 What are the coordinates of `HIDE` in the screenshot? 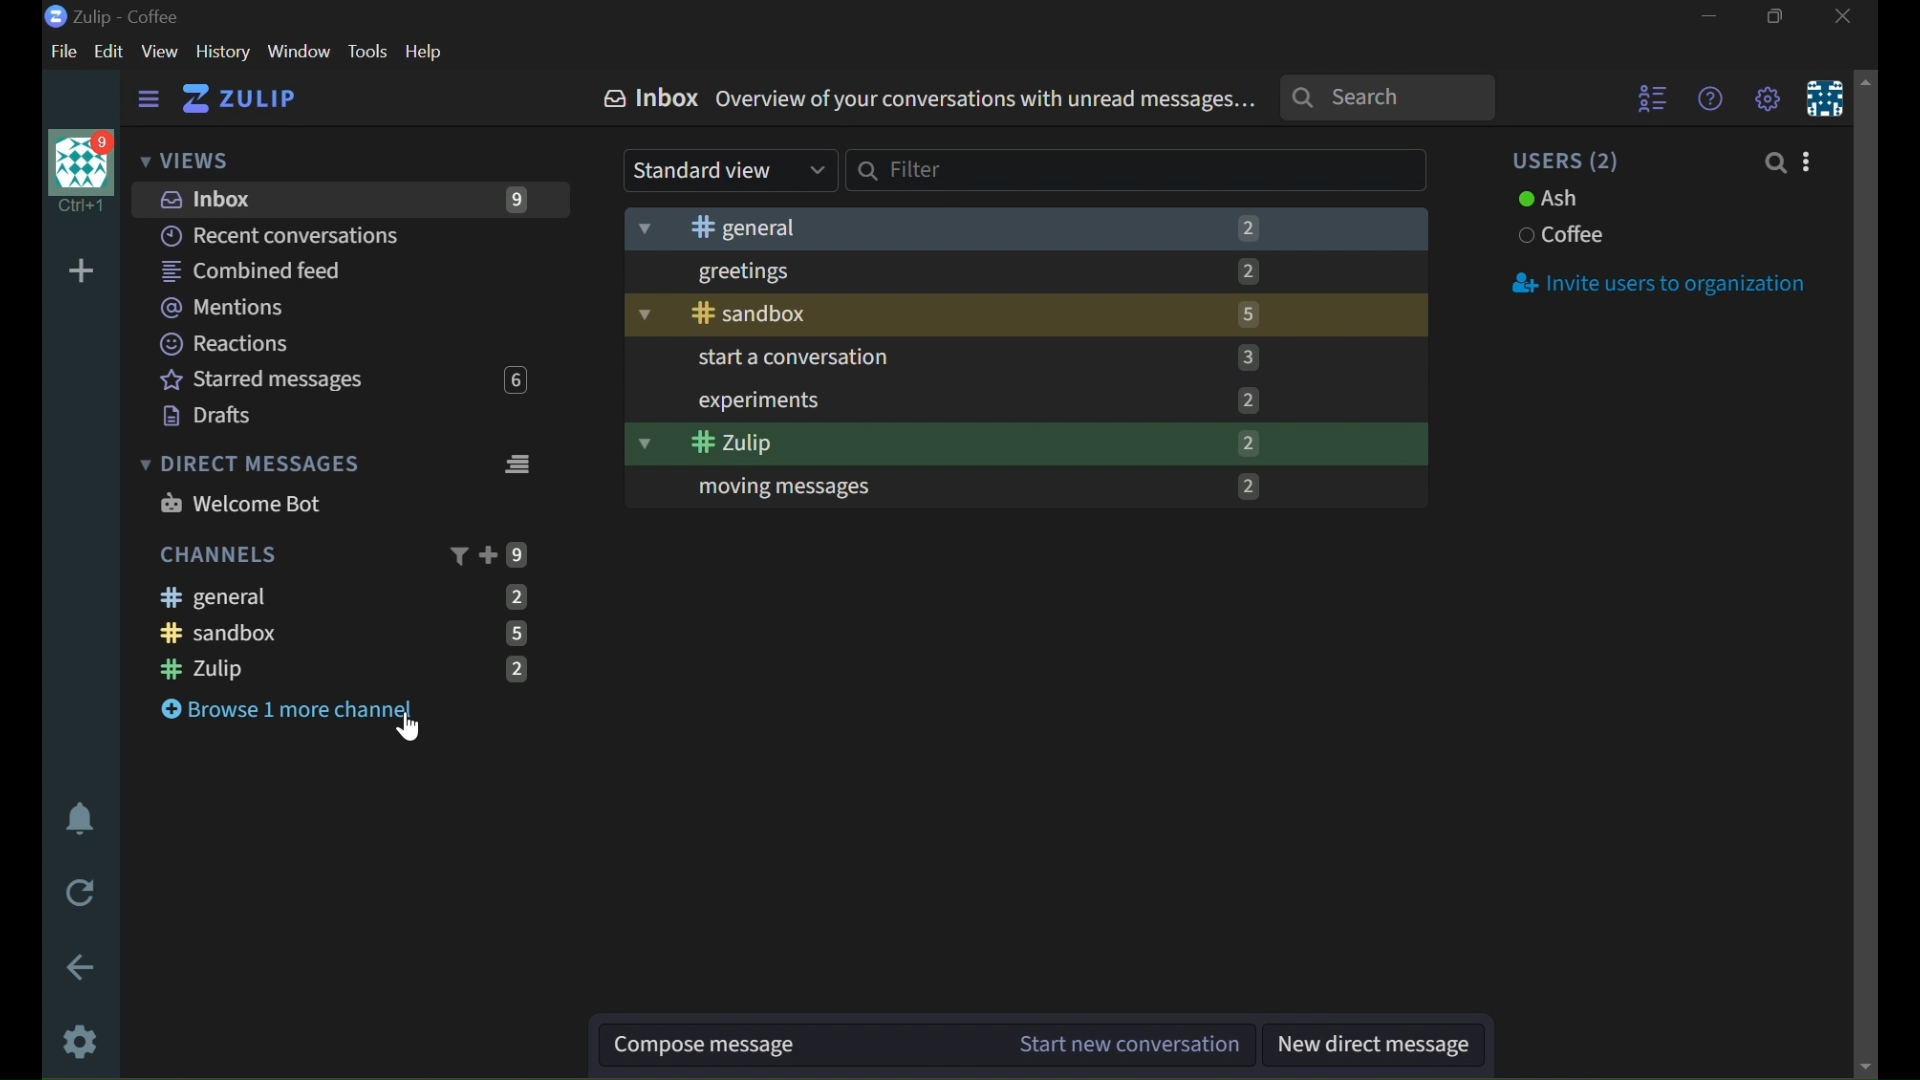 It's located at (145, 100).